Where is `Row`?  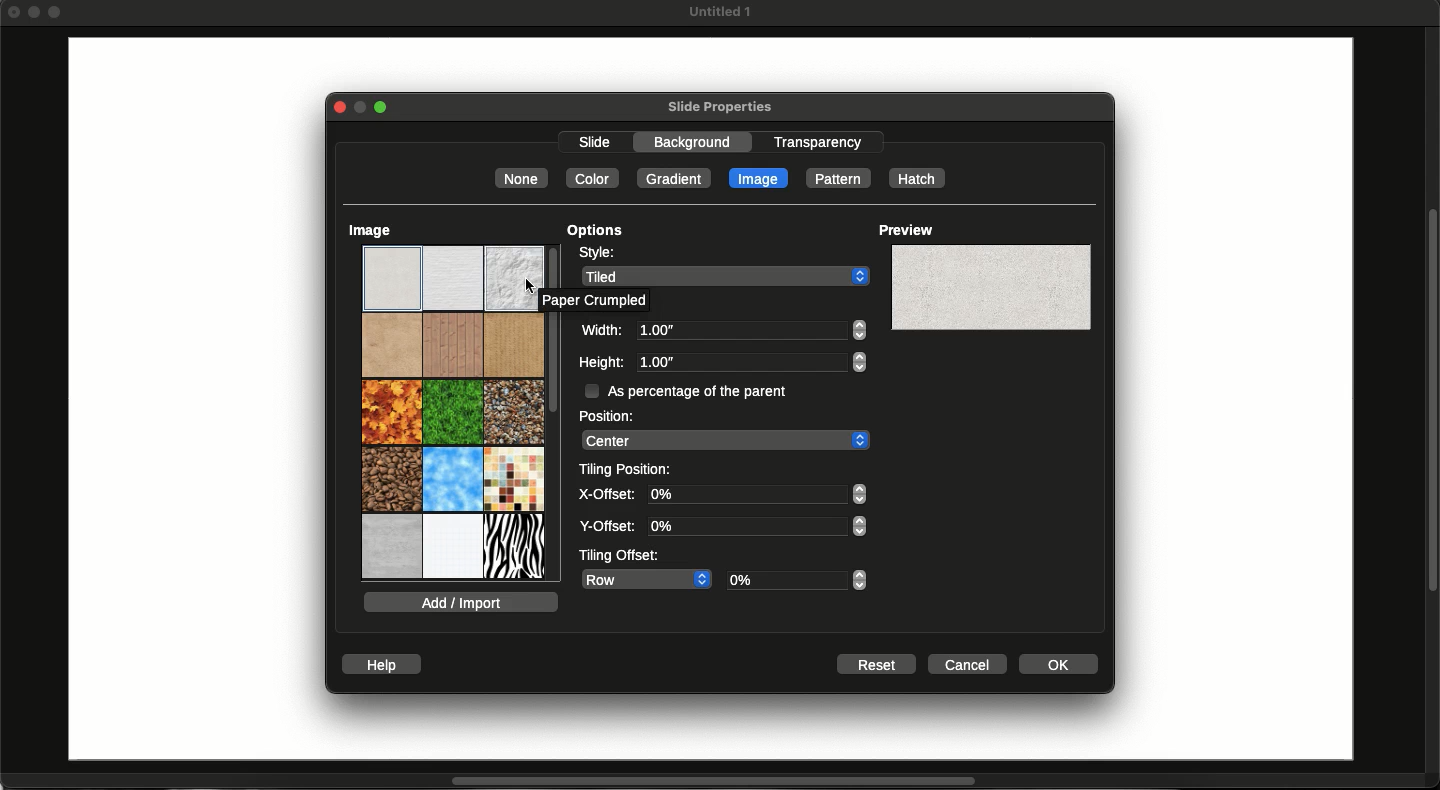
Row is located at coordinates (644, 579).